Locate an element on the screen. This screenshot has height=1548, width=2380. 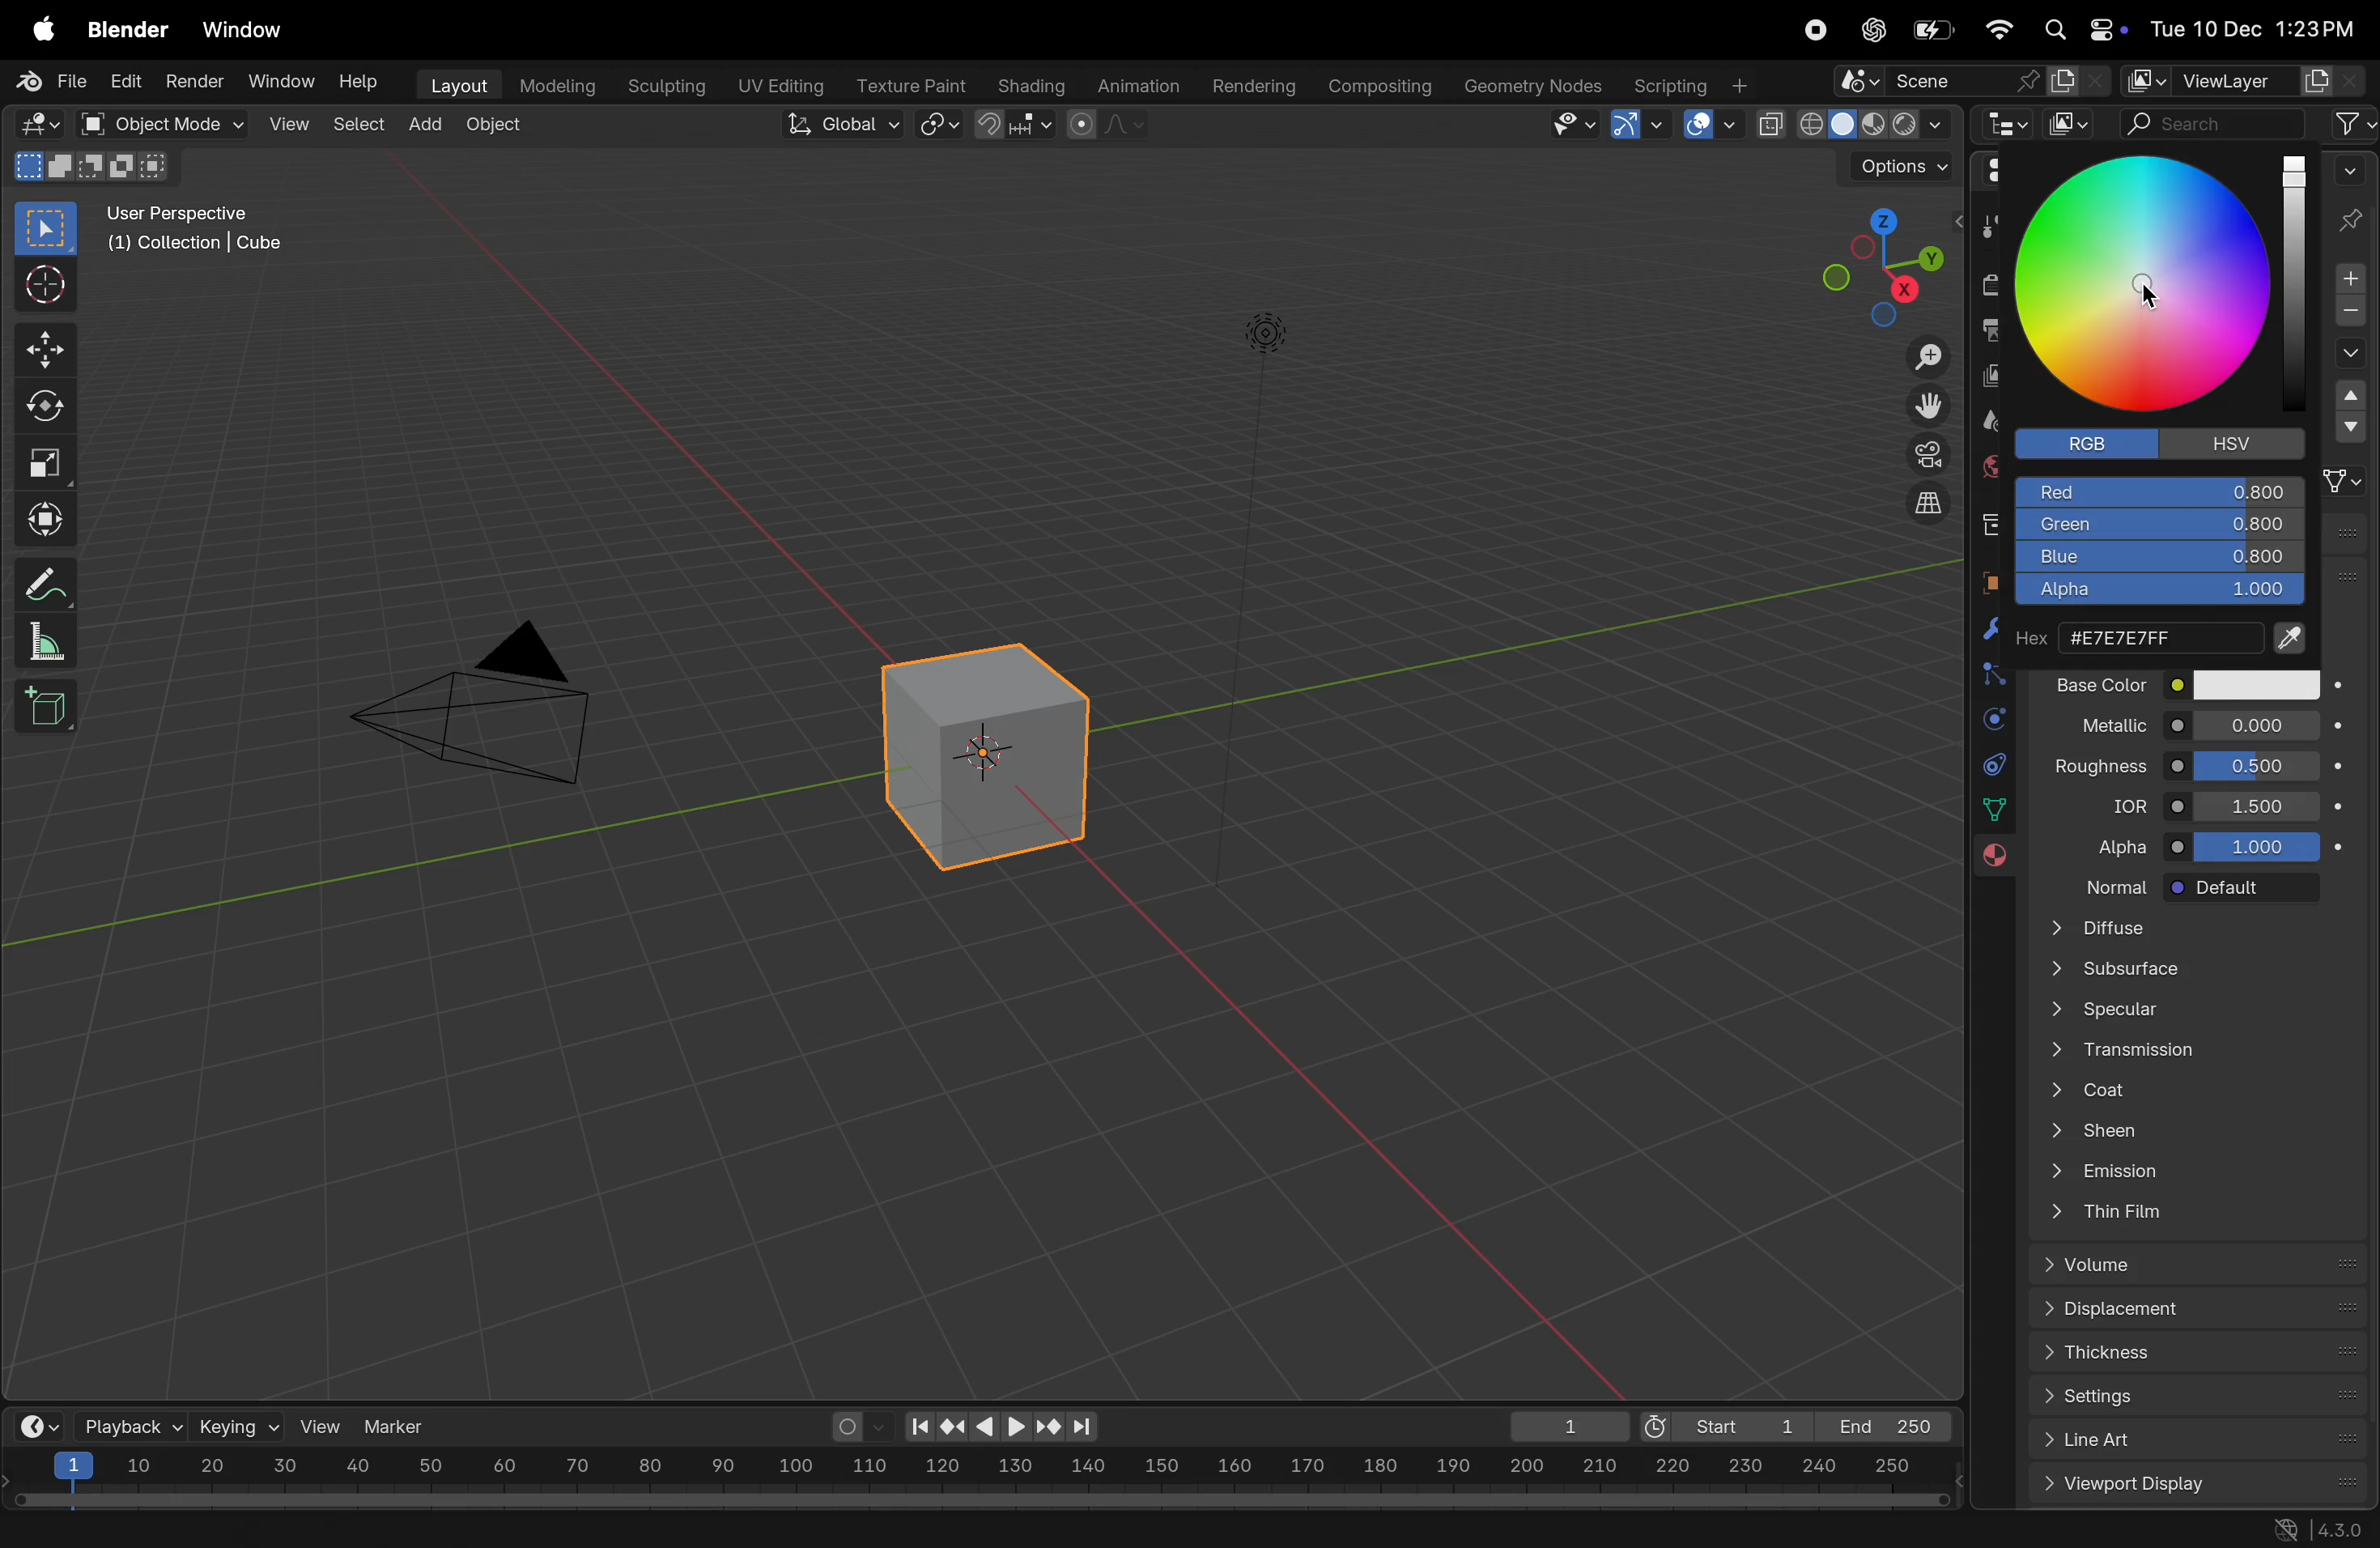
0.00 is located at coordinates (2257, 723).